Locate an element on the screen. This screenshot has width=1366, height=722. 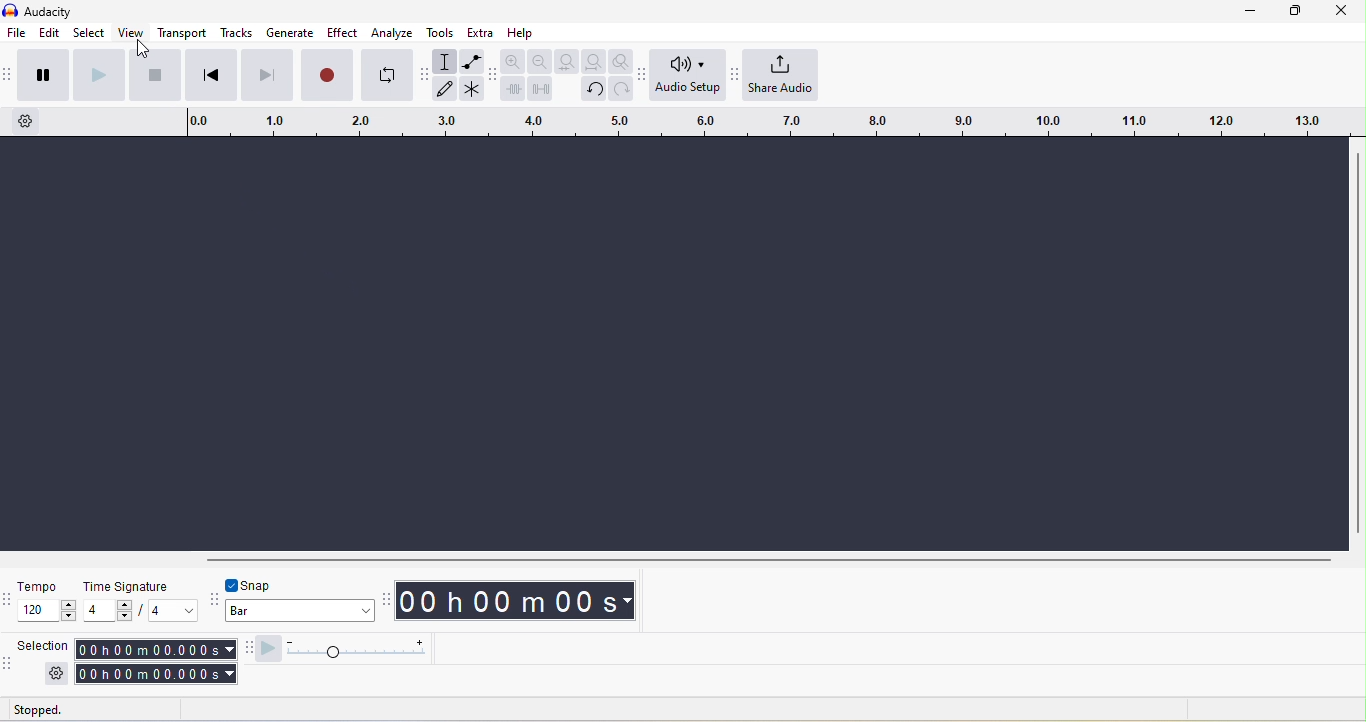
zoom in is located at coordinates (513, 60).